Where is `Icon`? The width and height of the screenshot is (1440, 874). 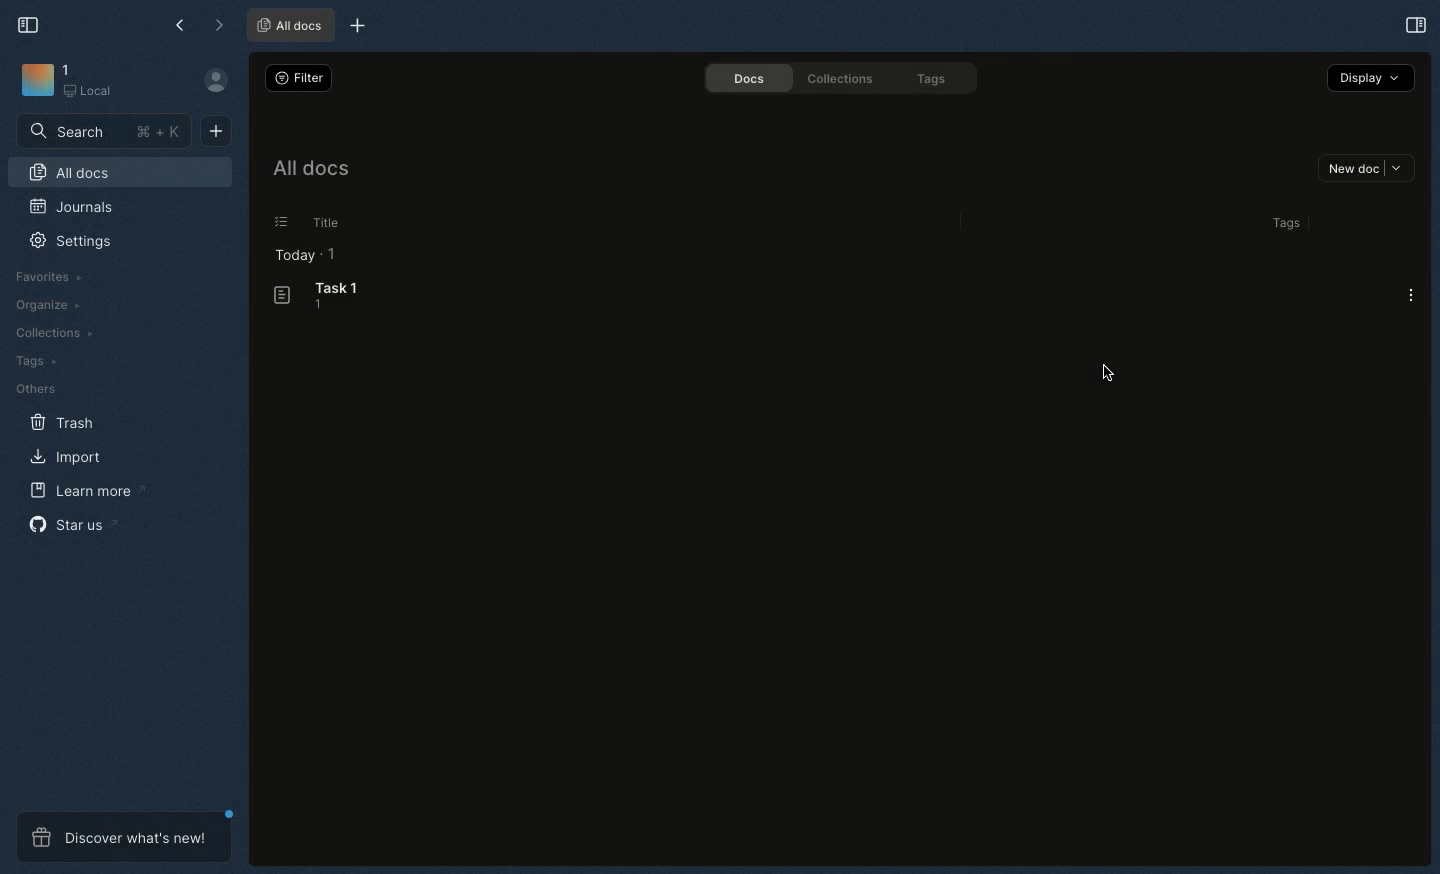 Icon is located at coordinates (34, 79).